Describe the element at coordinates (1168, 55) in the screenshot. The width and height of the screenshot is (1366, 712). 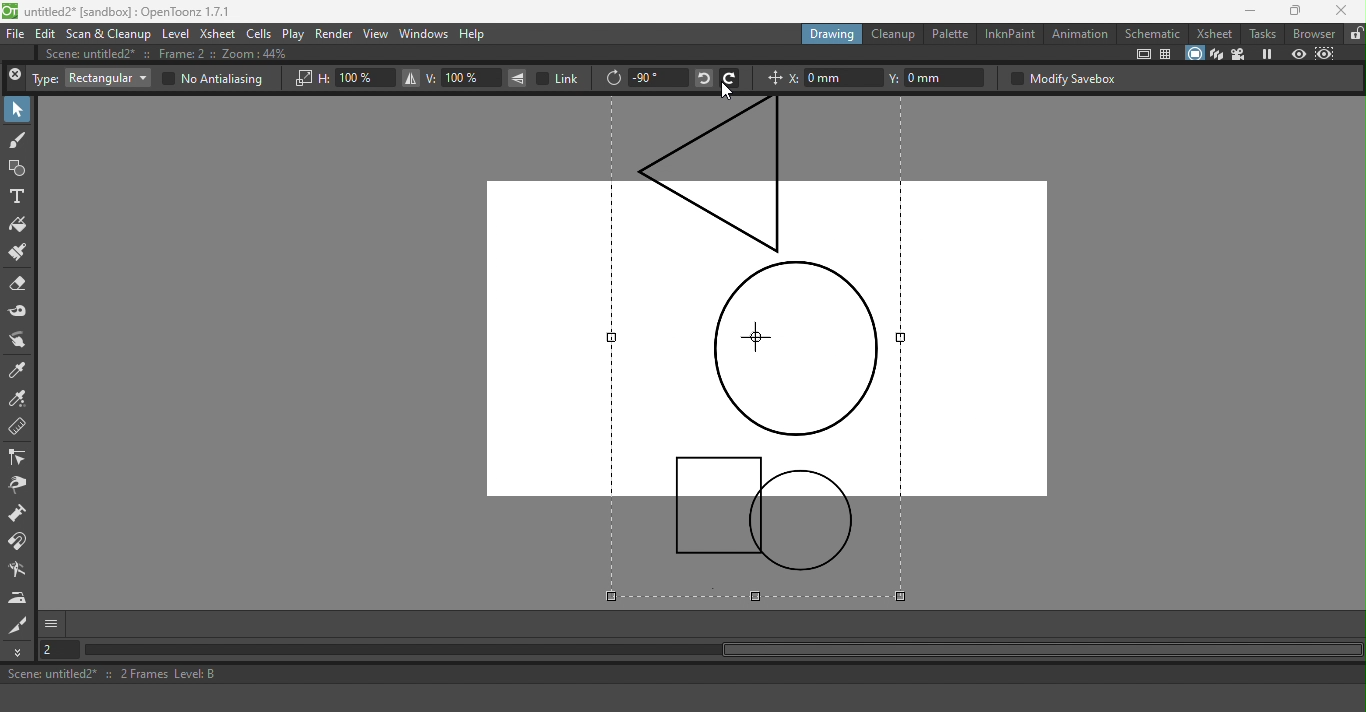
I see `Field guide` at that location.